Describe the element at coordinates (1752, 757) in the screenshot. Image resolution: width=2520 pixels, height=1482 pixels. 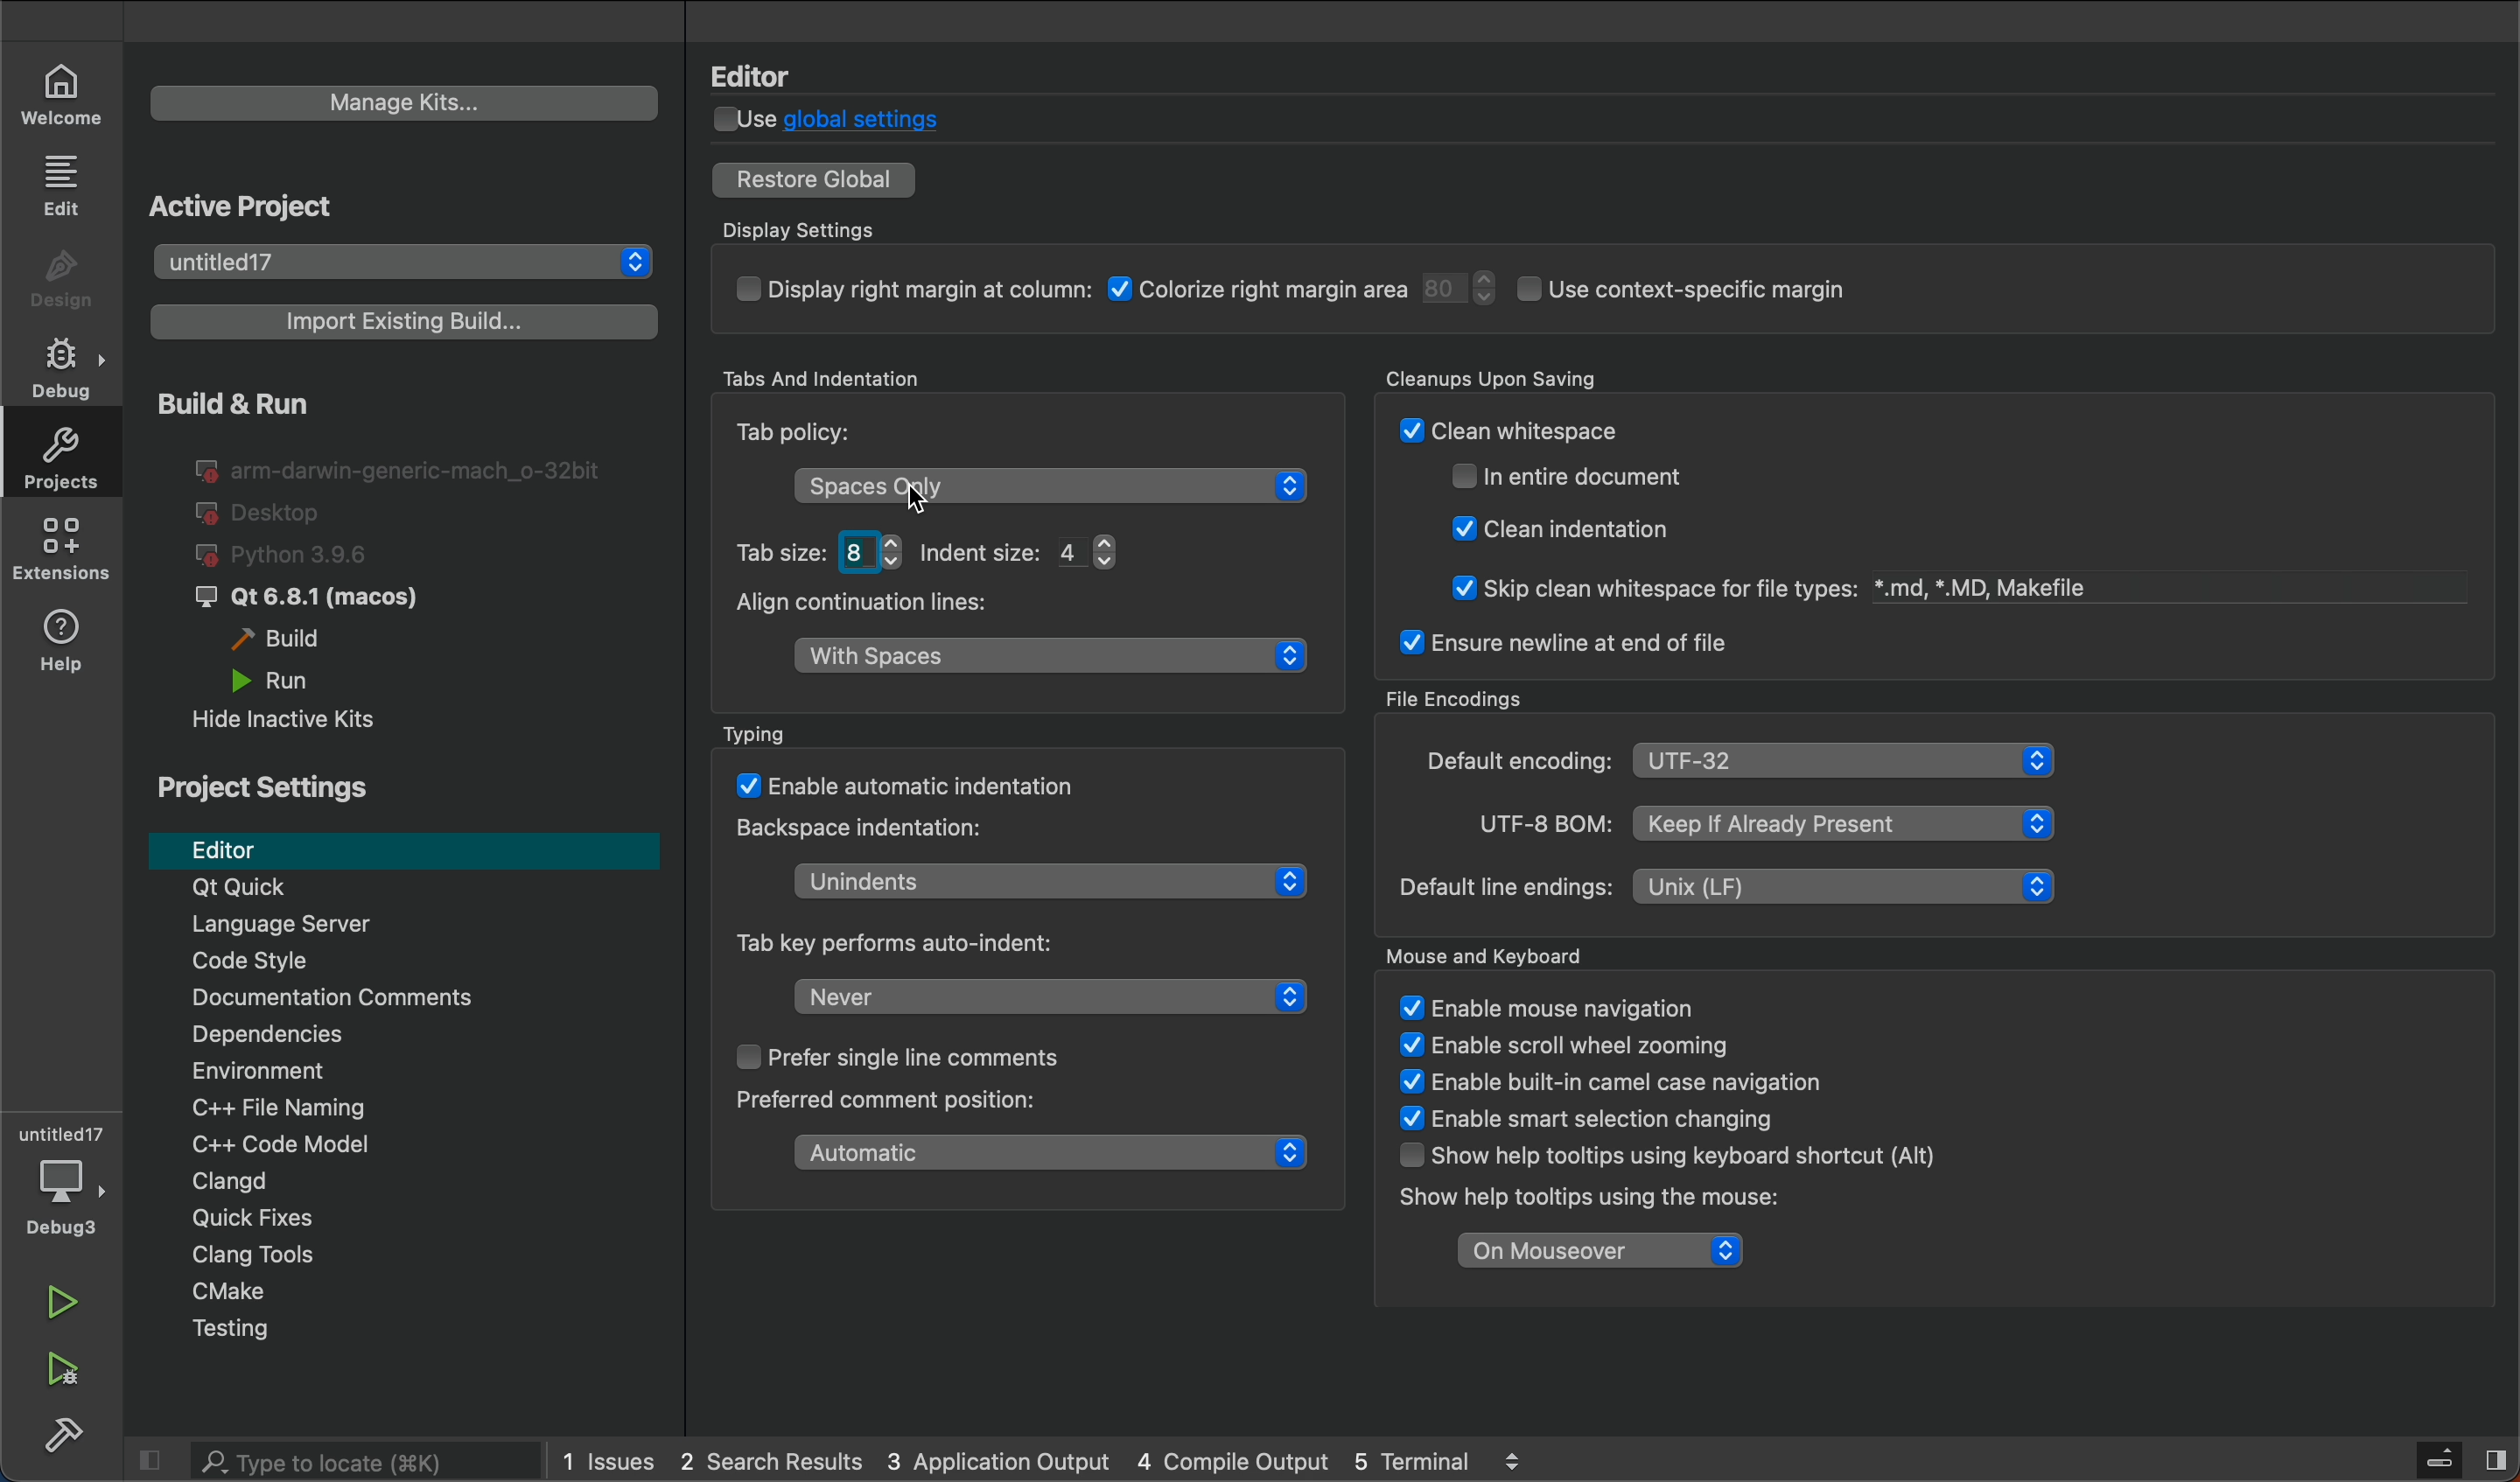
I see `file encoding` at that location.